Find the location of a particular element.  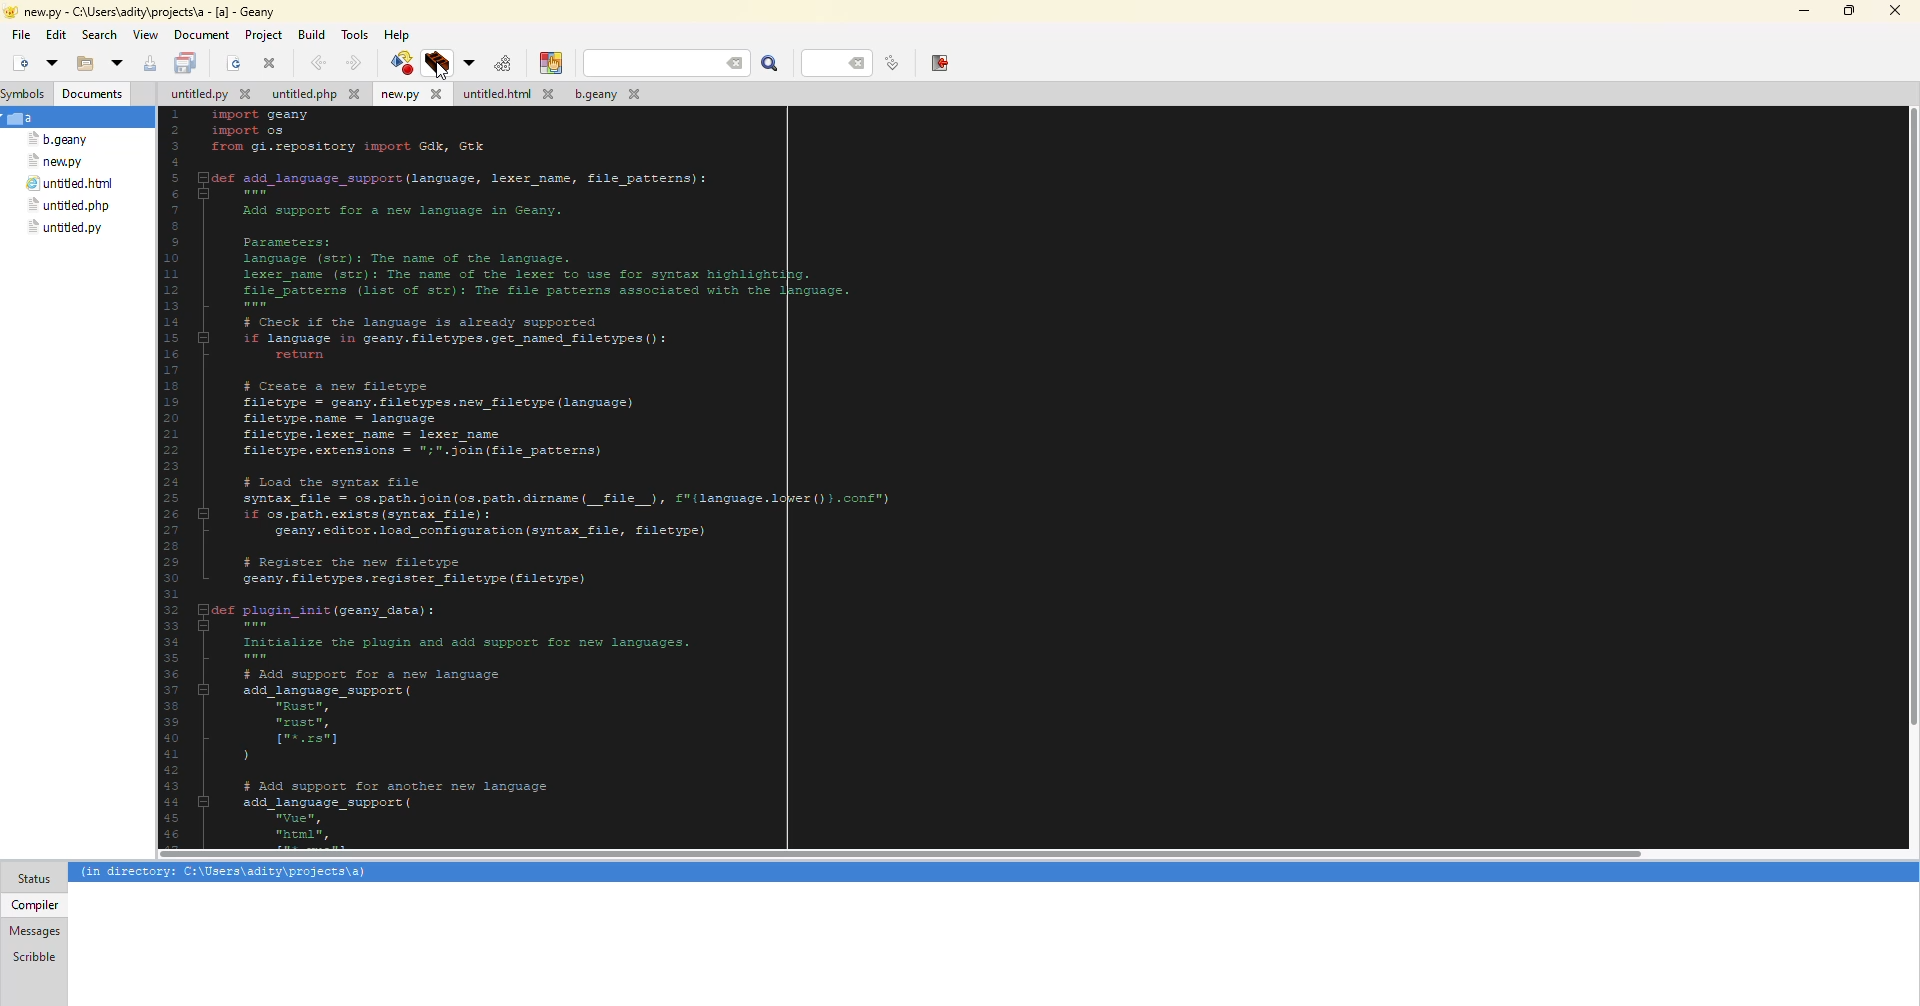

compile is located at coordinates (503, 63).